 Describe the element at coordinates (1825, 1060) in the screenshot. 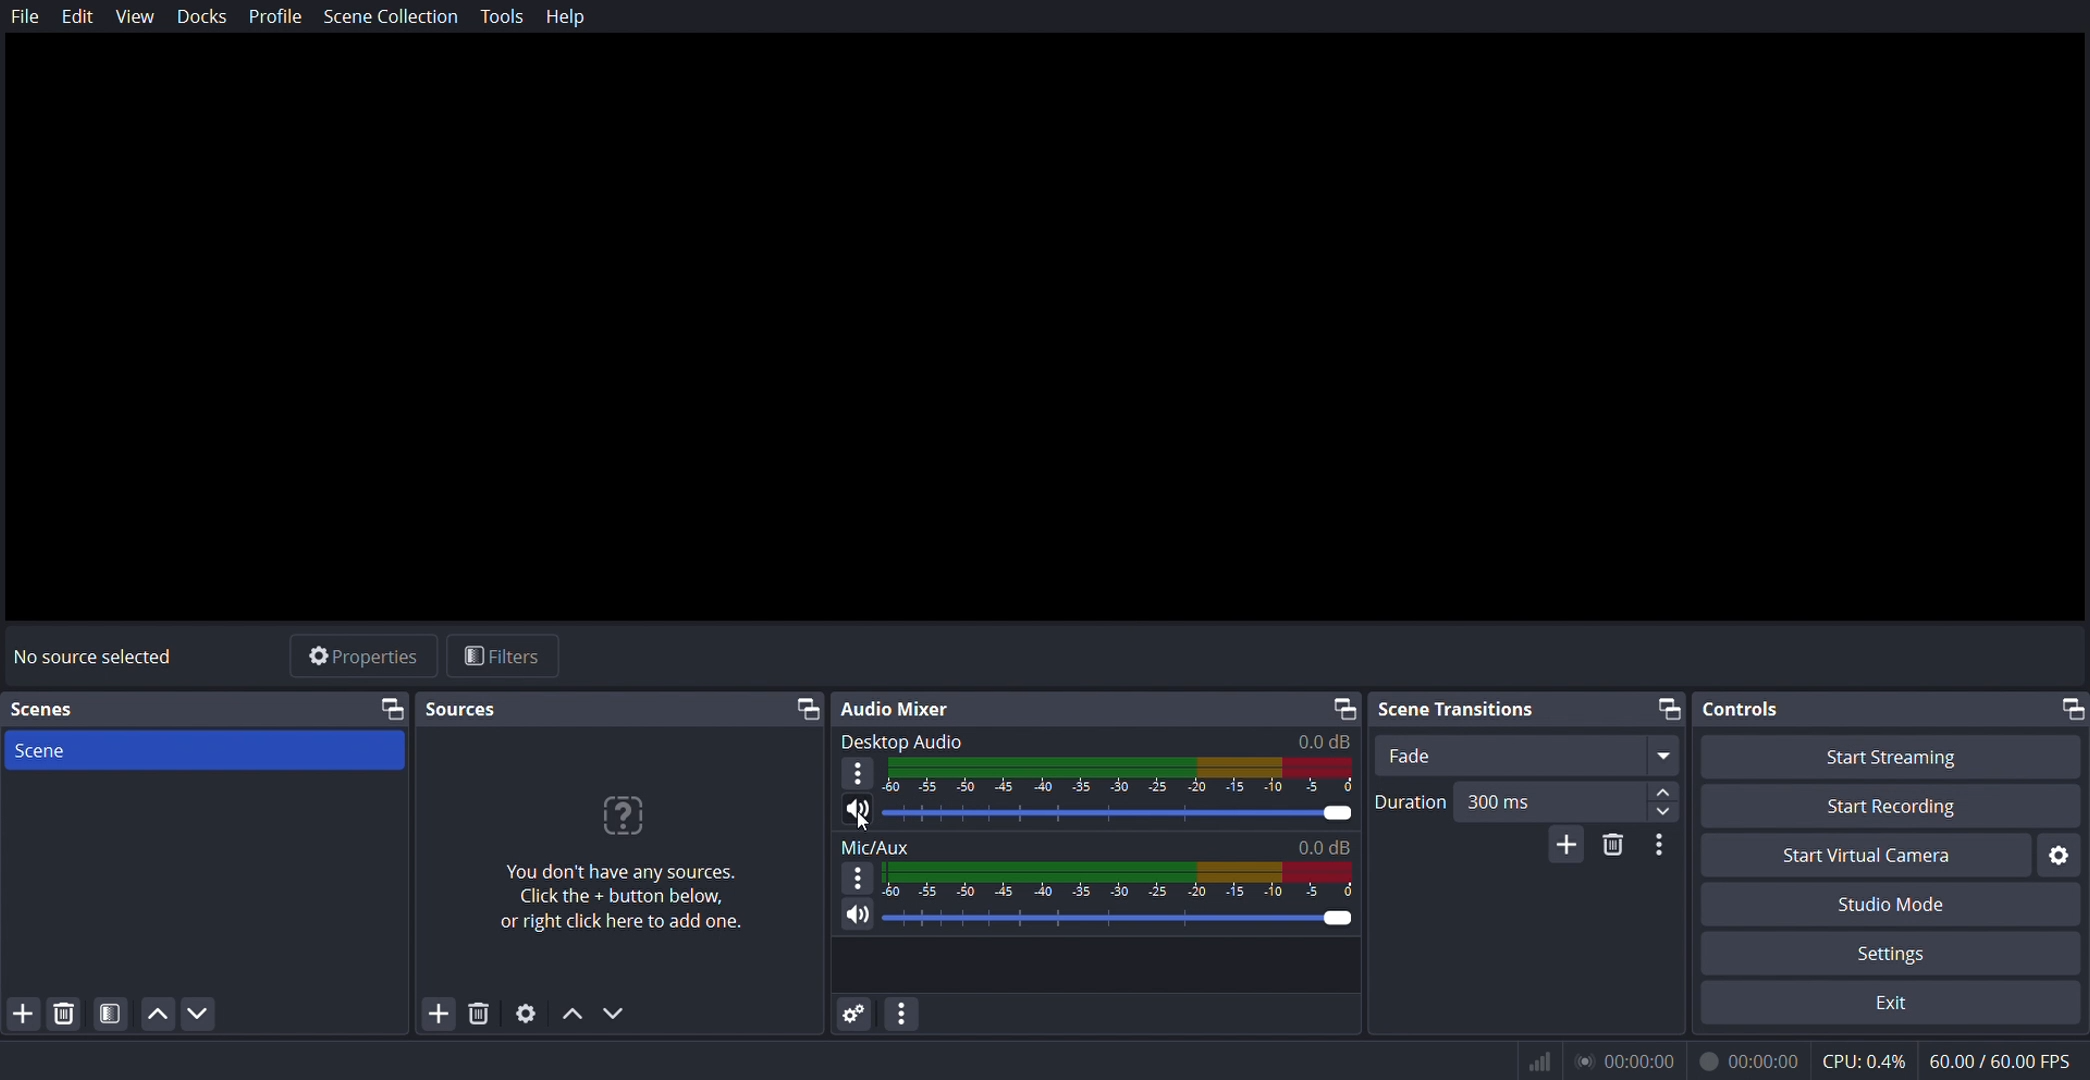

I see `® 00:00:00 00:00:00 CPU:0.4% 60.00/60.00 FPS` at that location.